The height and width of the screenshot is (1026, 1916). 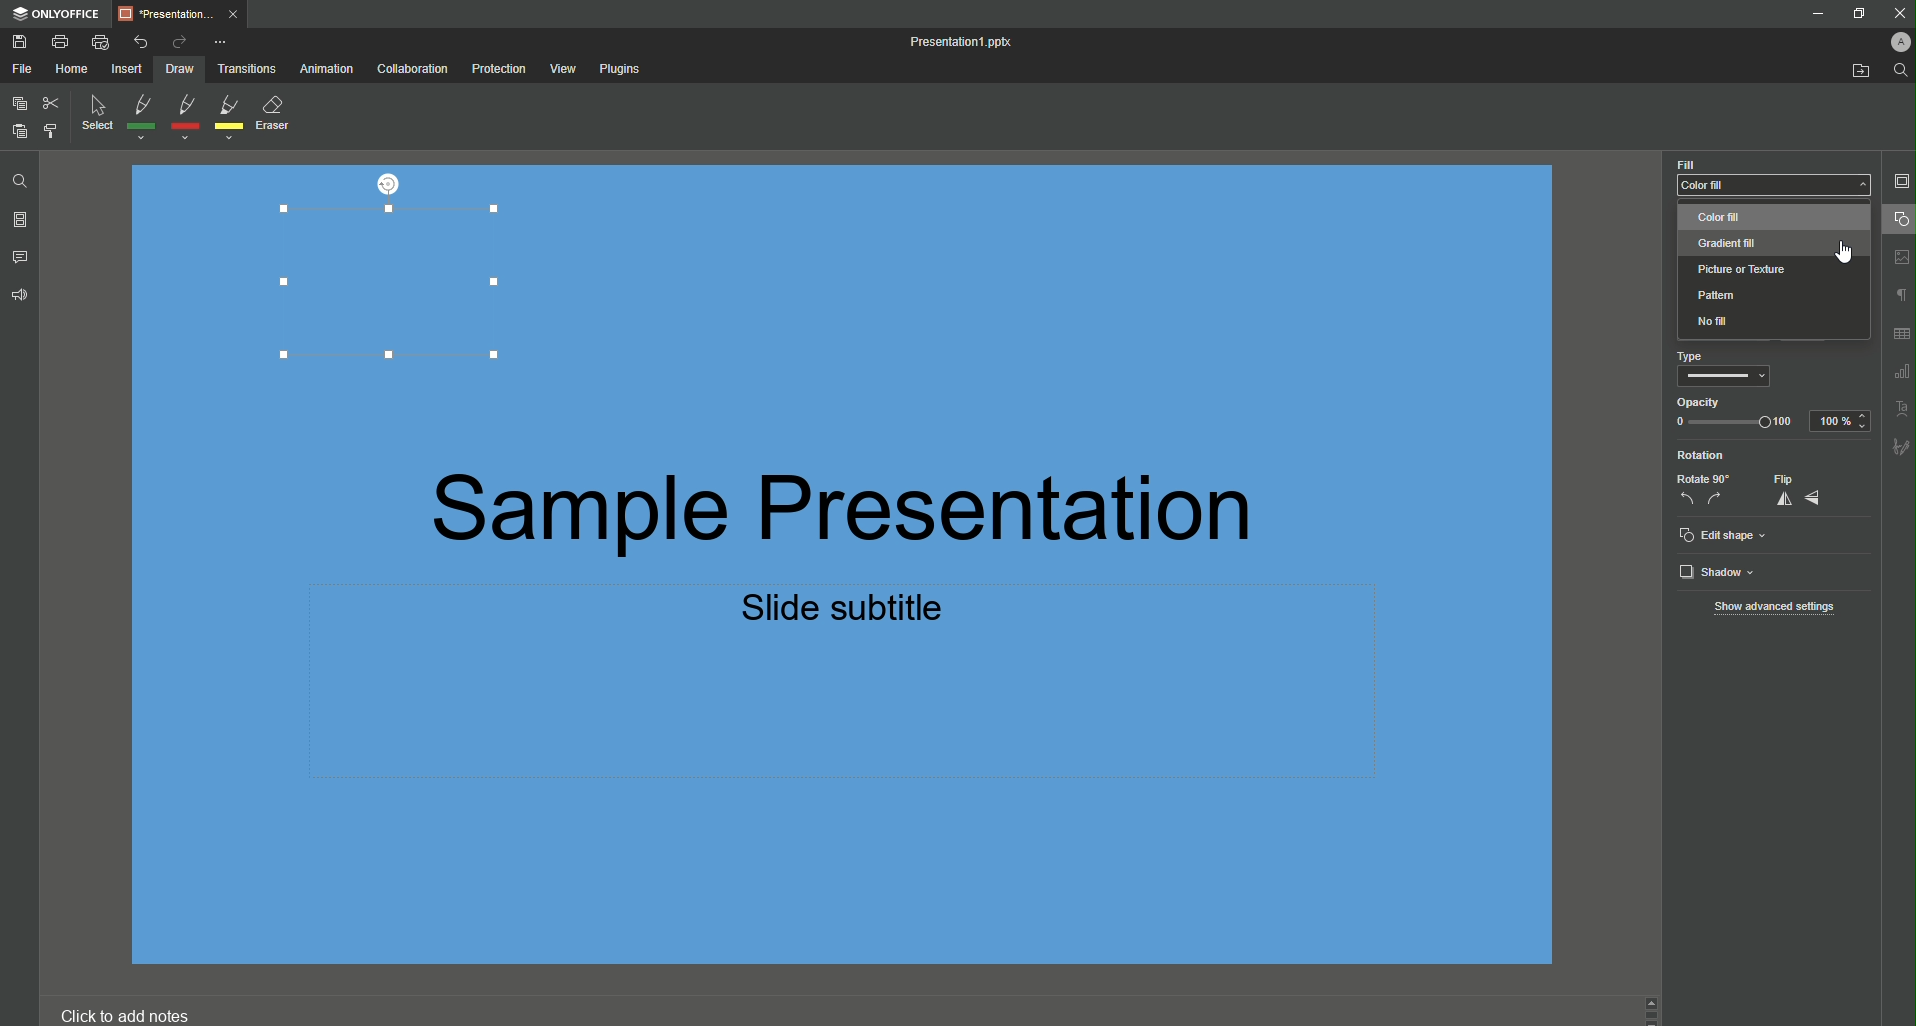 I want to click on Restore, so click(x=1857, y=15).